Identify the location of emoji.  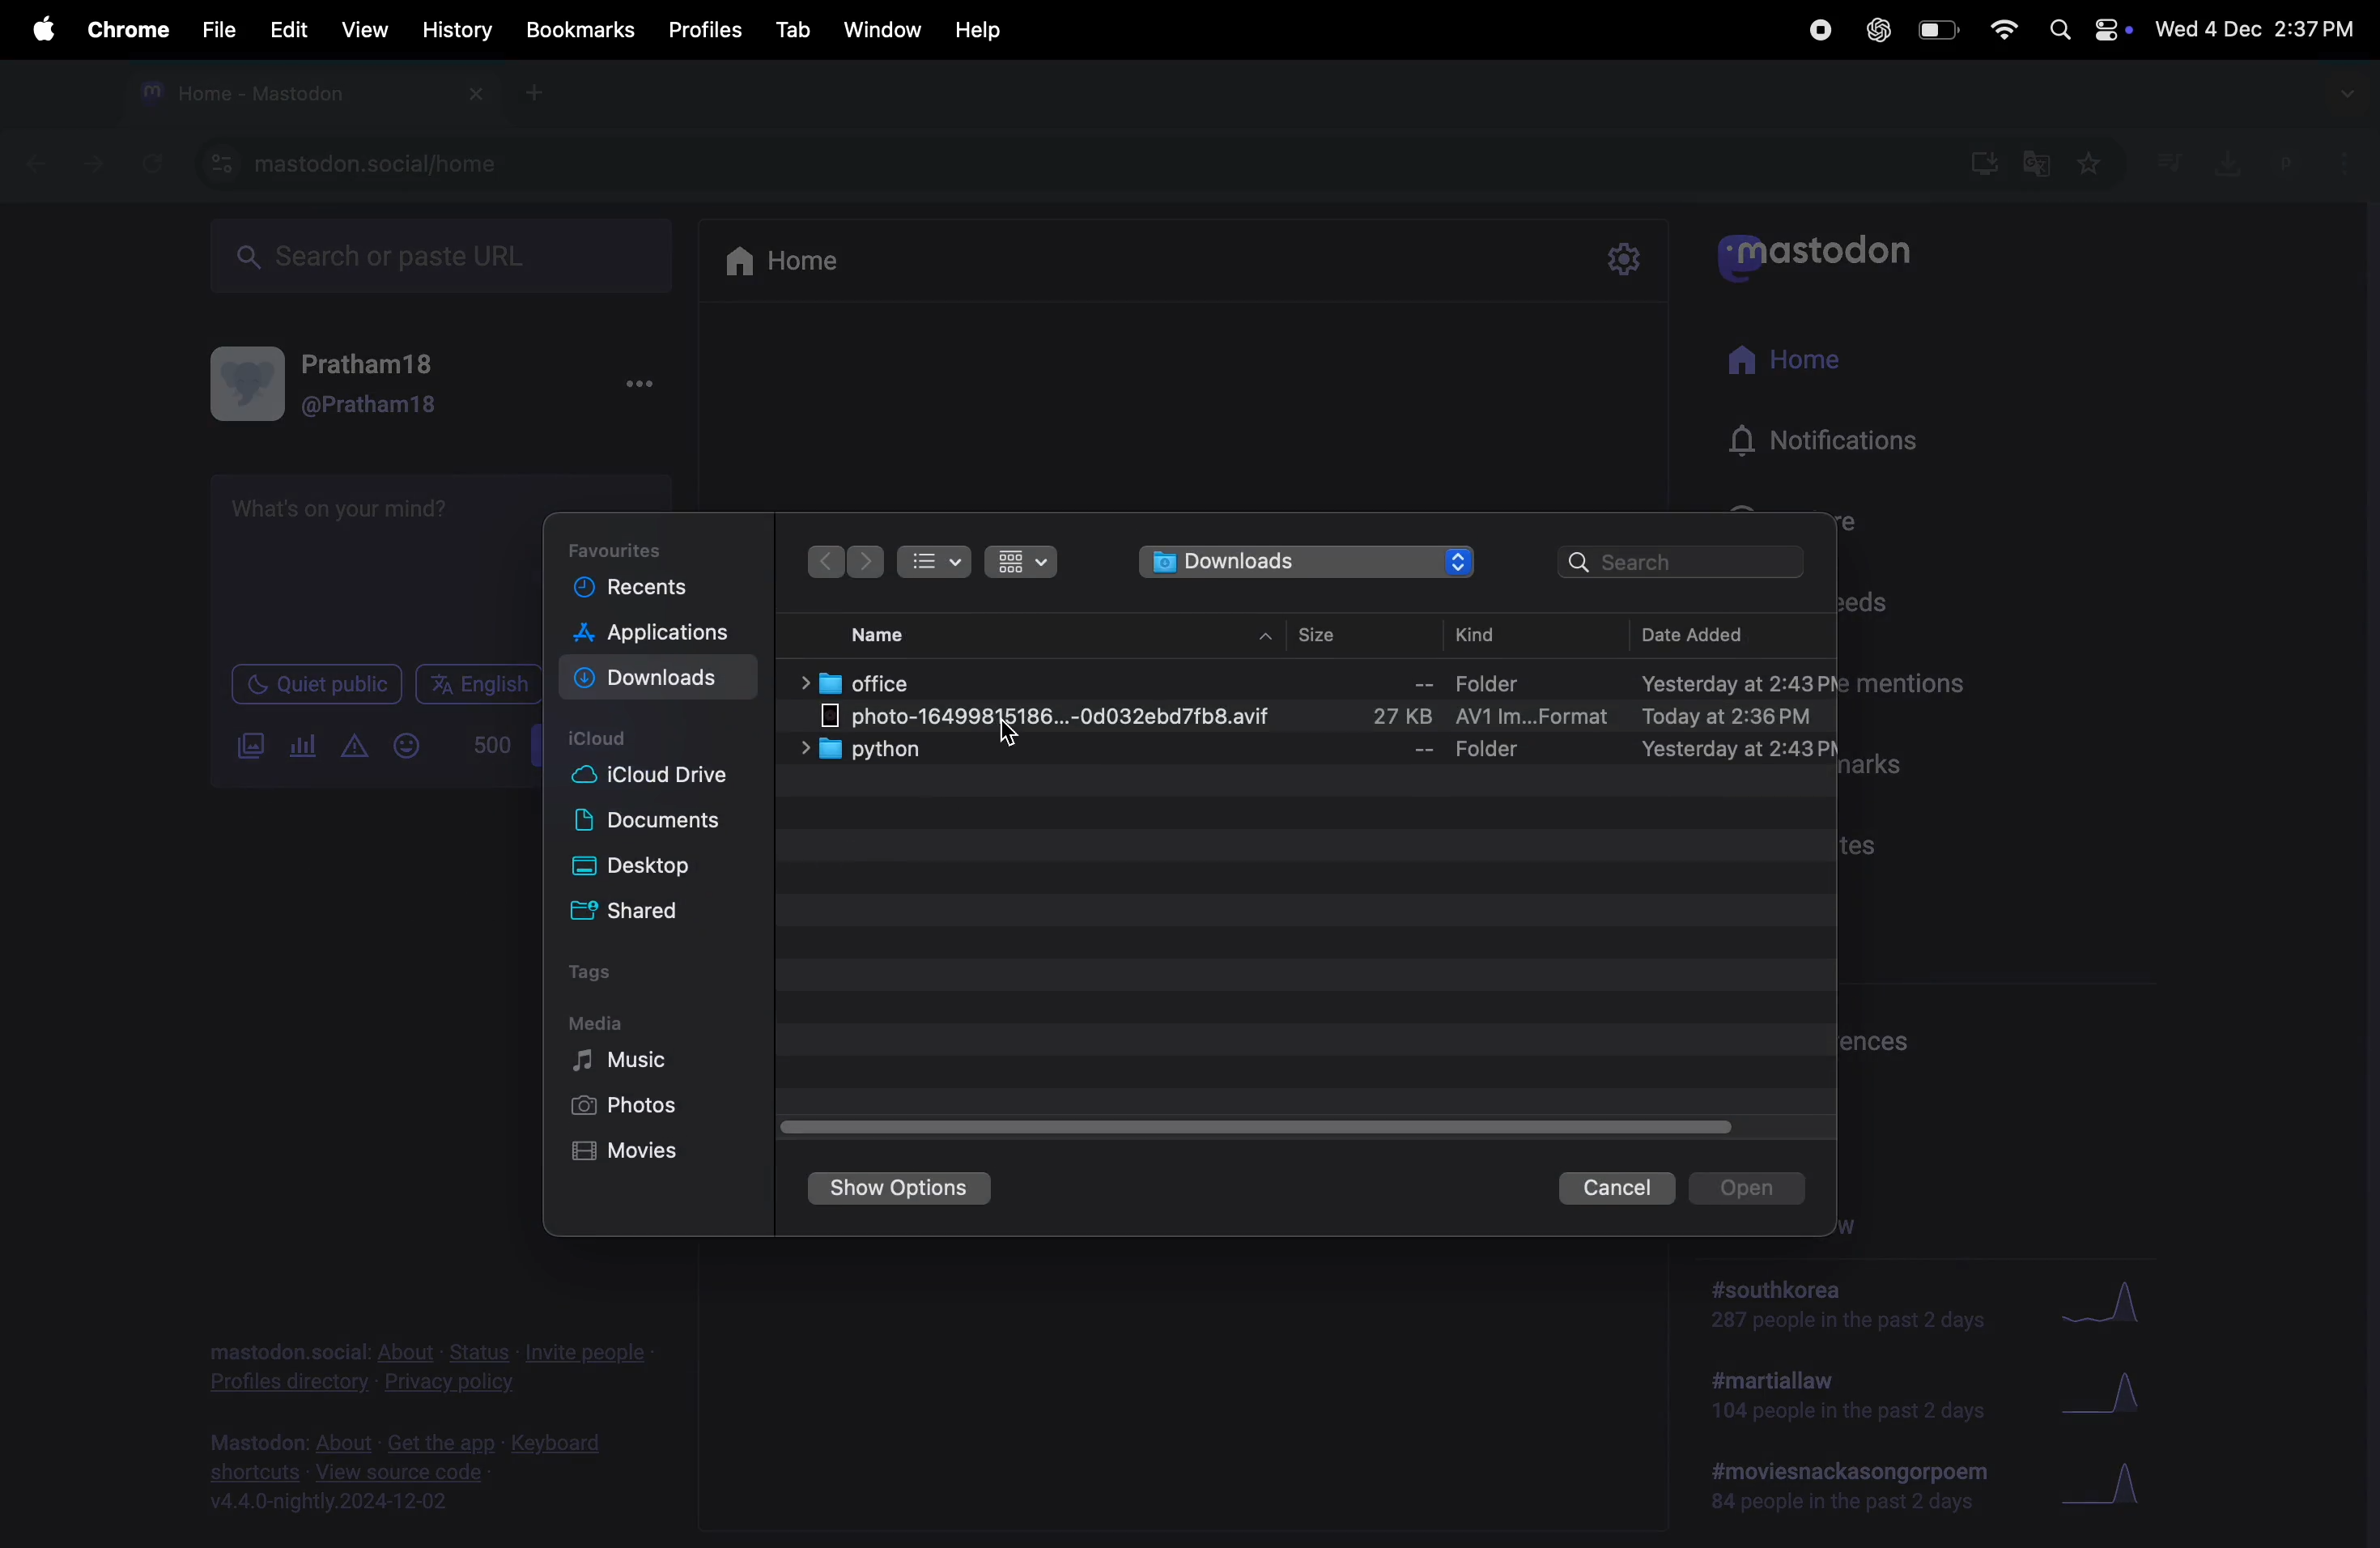
(407, 746).